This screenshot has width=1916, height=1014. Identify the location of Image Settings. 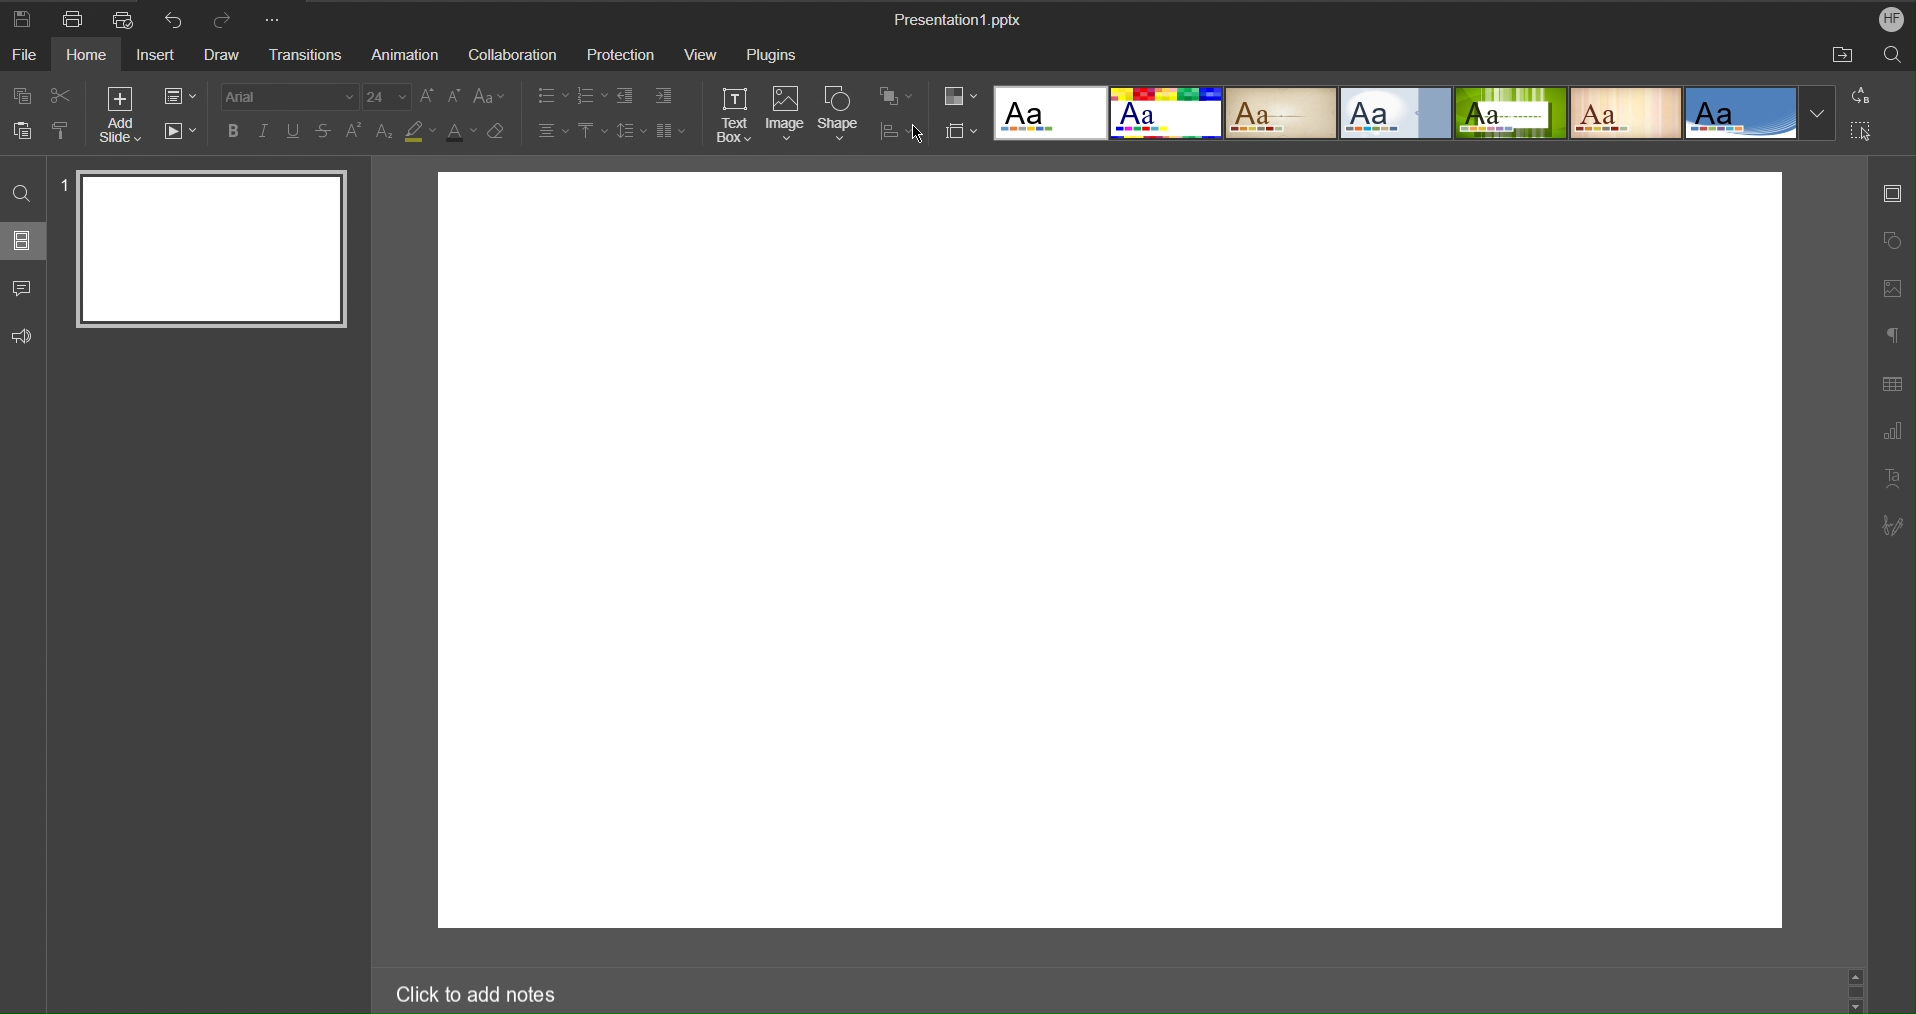
(1892, 292).